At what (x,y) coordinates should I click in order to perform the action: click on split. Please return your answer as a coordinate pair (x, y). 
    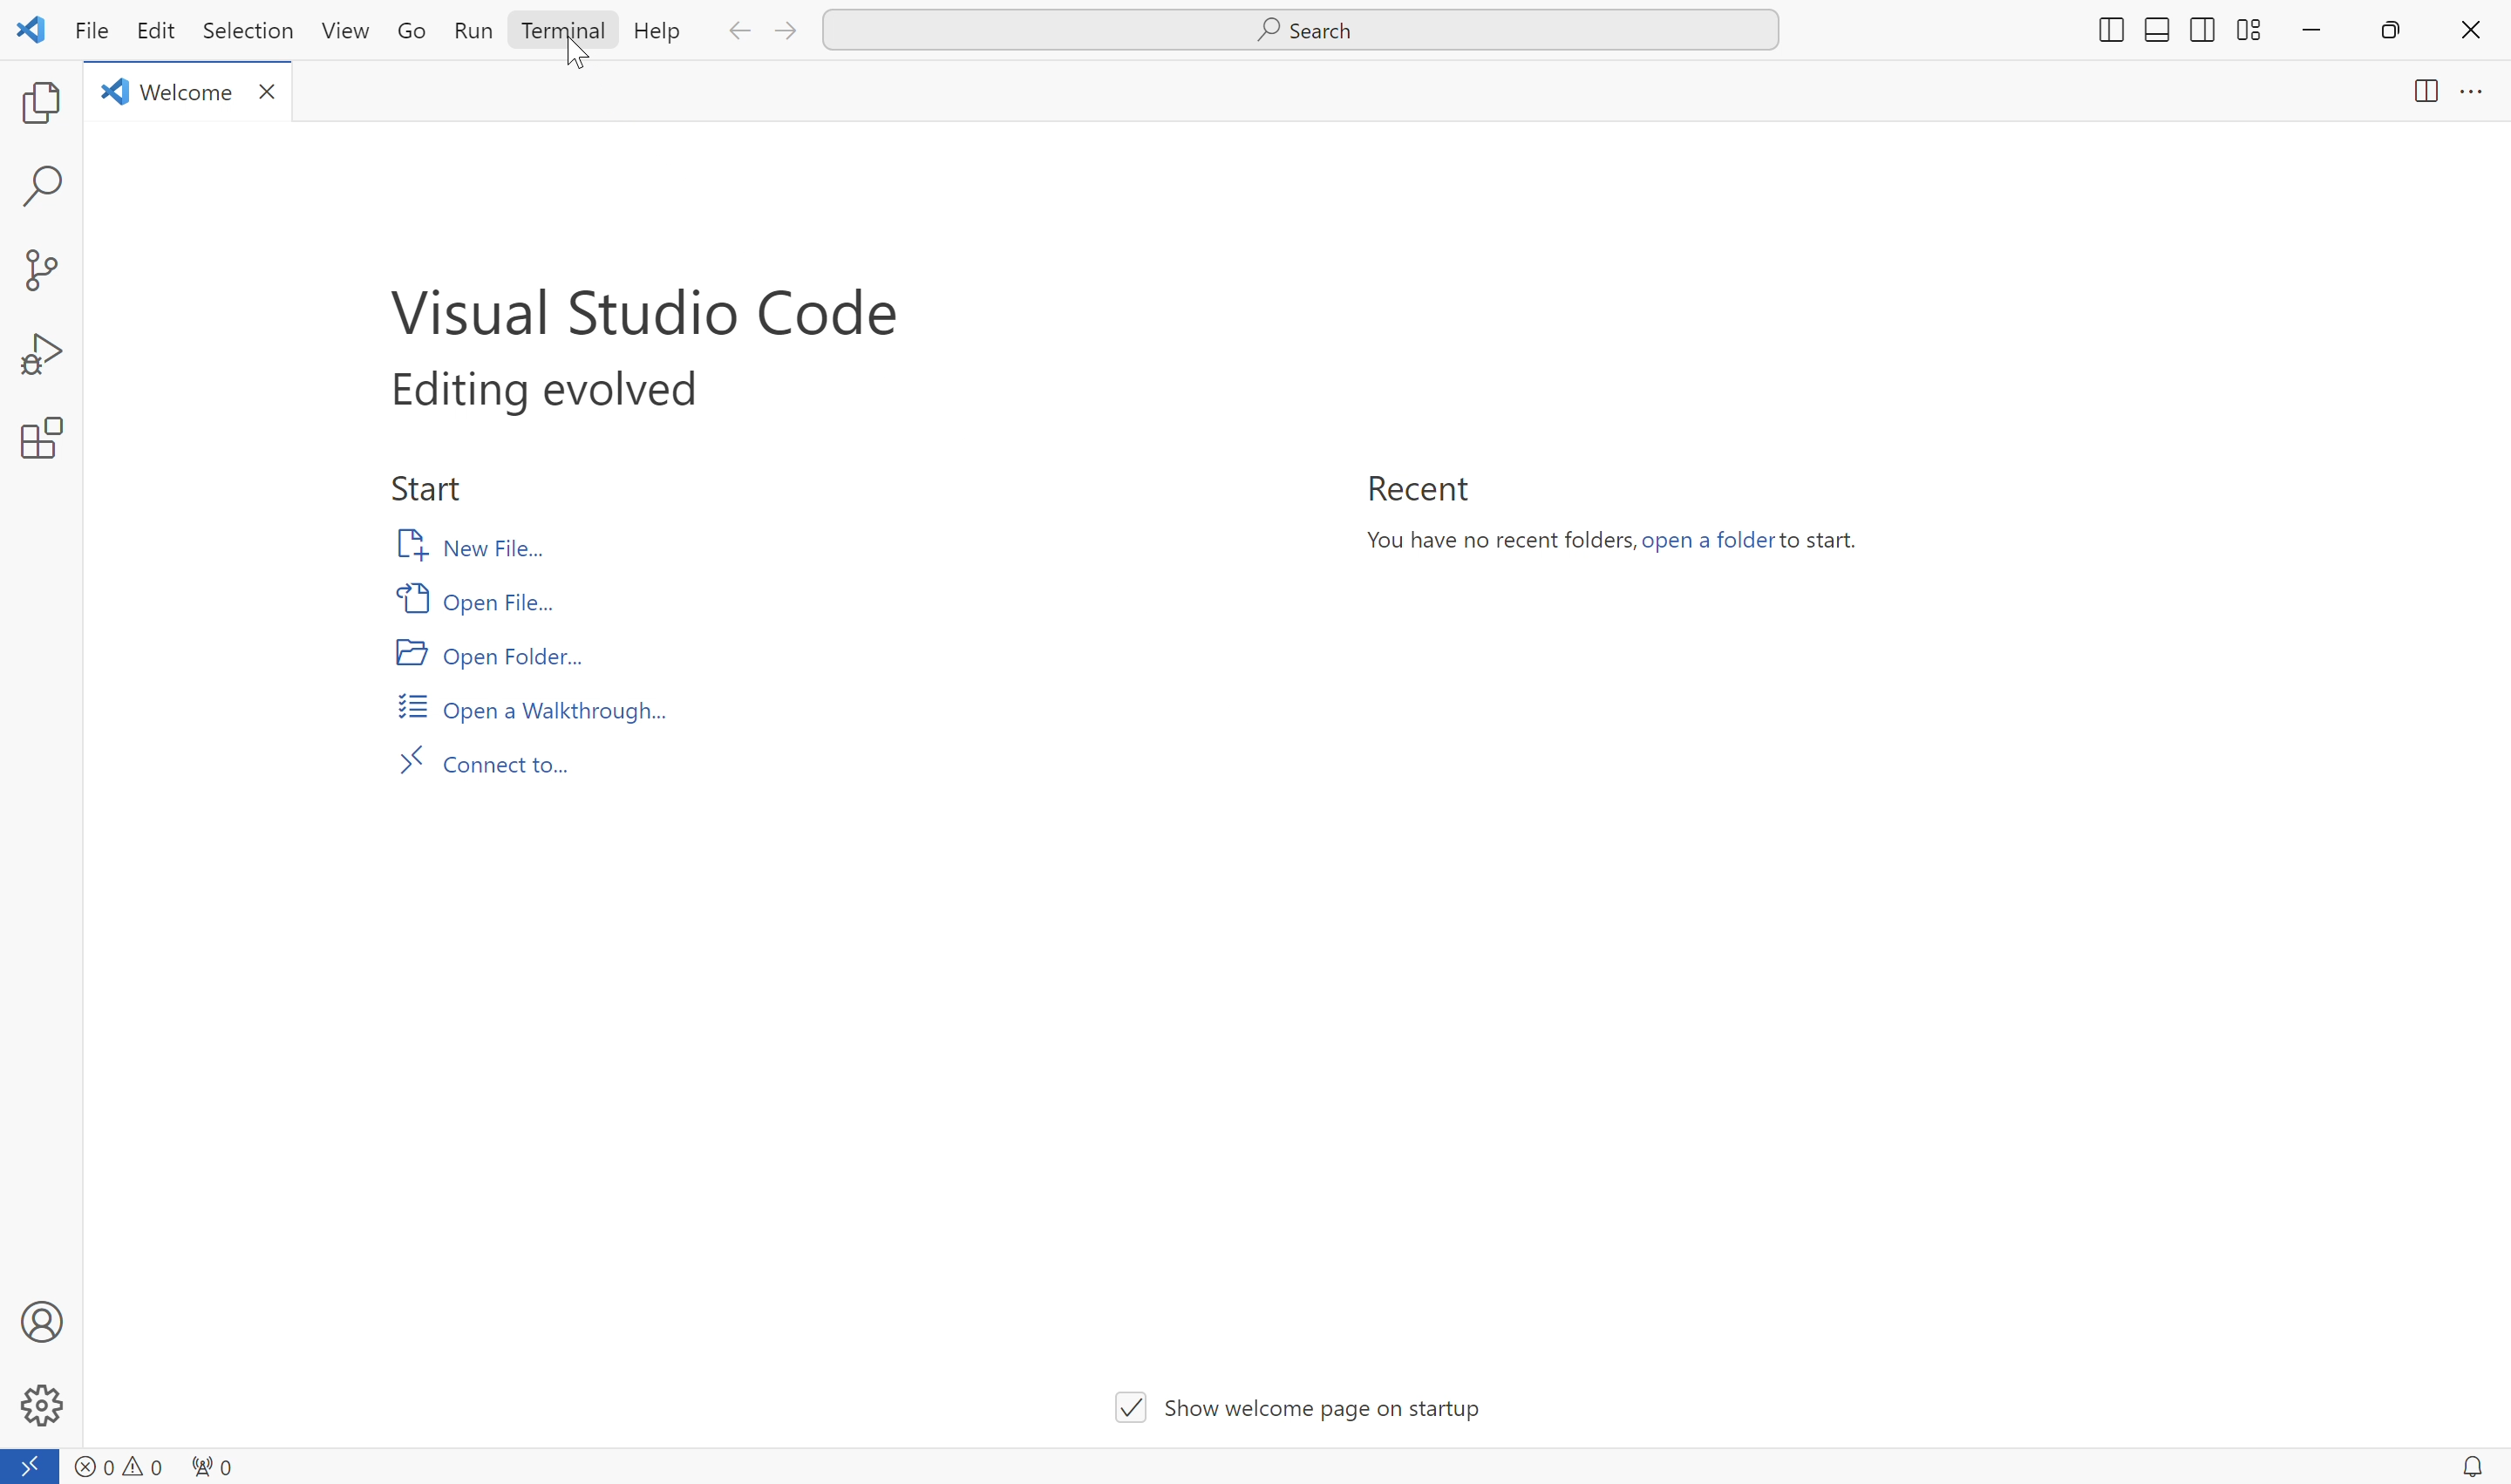
    Looking at the image, I should click on (2418, 95).